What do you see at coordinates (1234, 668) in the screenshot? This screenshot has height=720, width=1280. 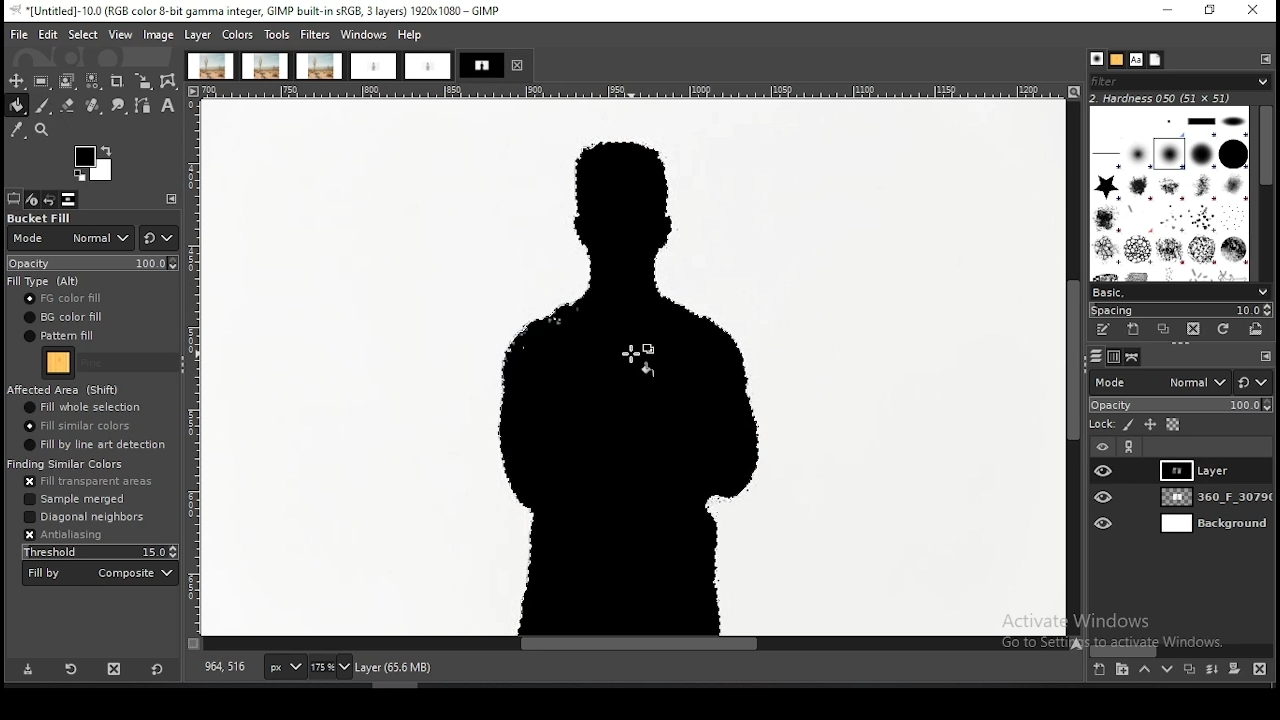 I see `add a mask` at bounding box center [1234, 668].